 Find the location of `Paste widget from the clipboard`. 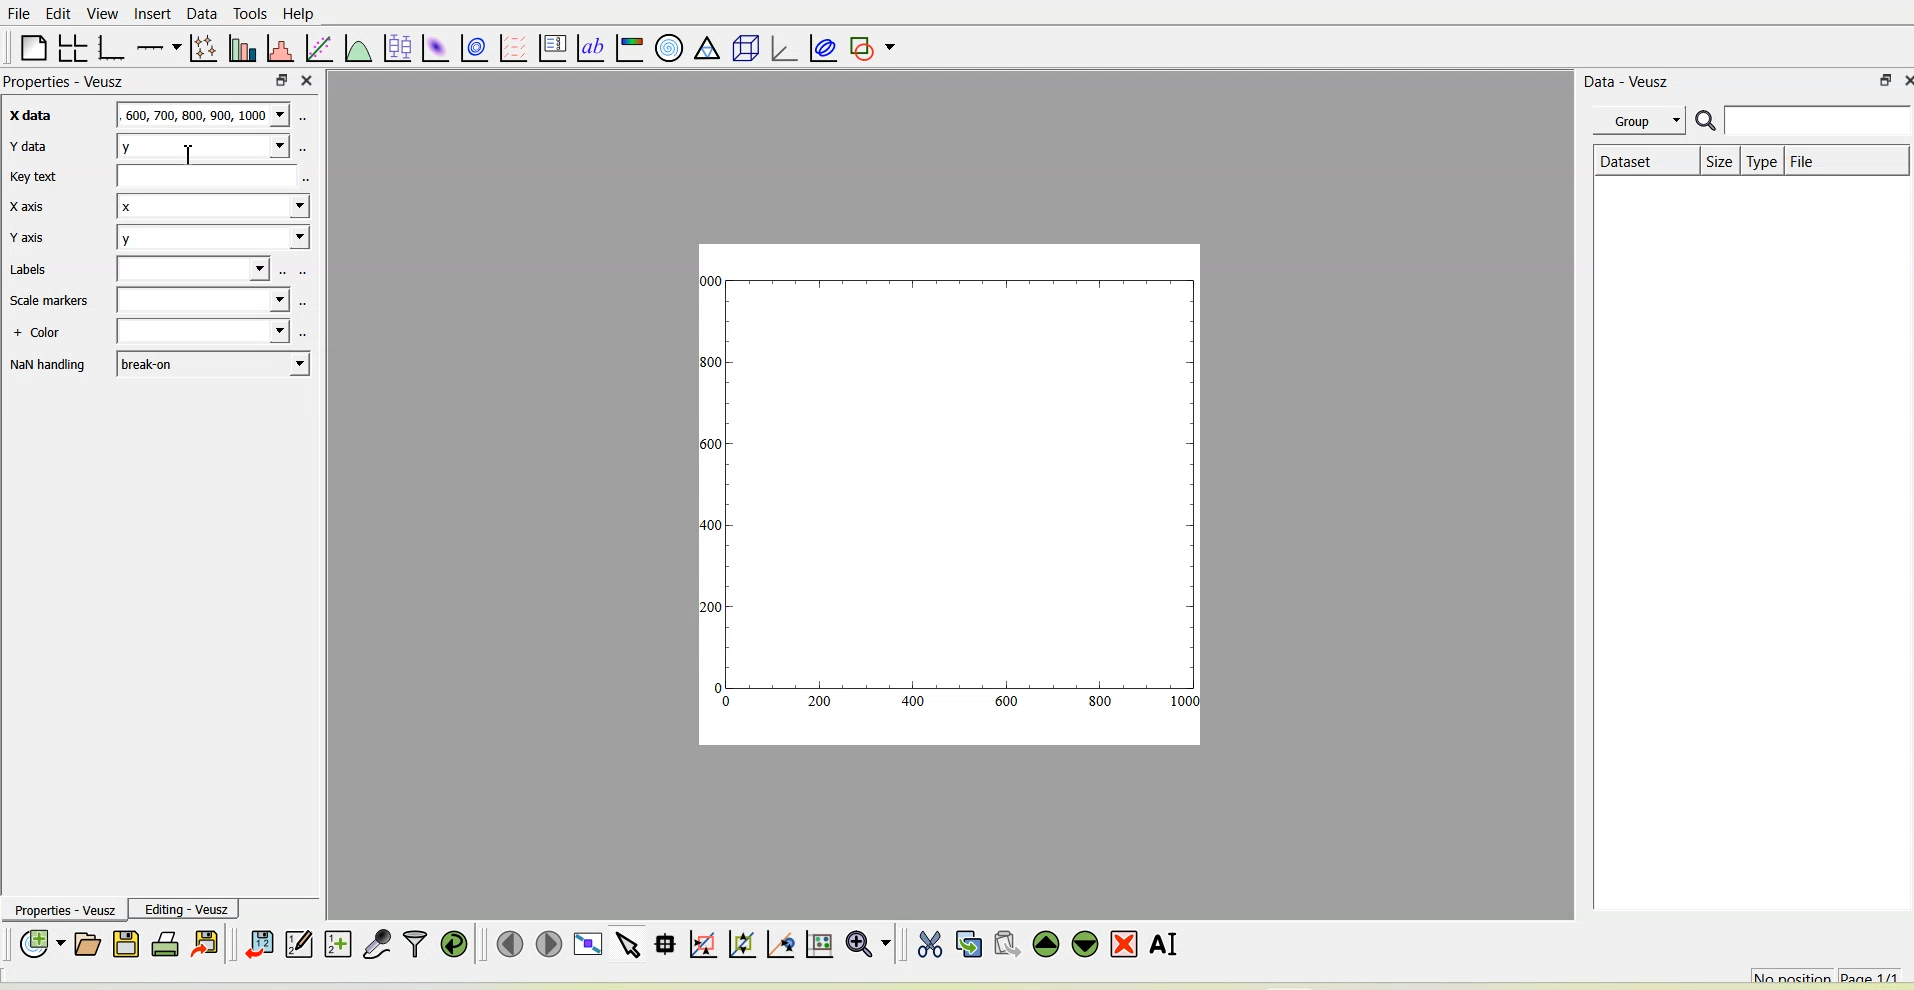

Paste widget from the clipboard is located at coordinates (1007, 945).